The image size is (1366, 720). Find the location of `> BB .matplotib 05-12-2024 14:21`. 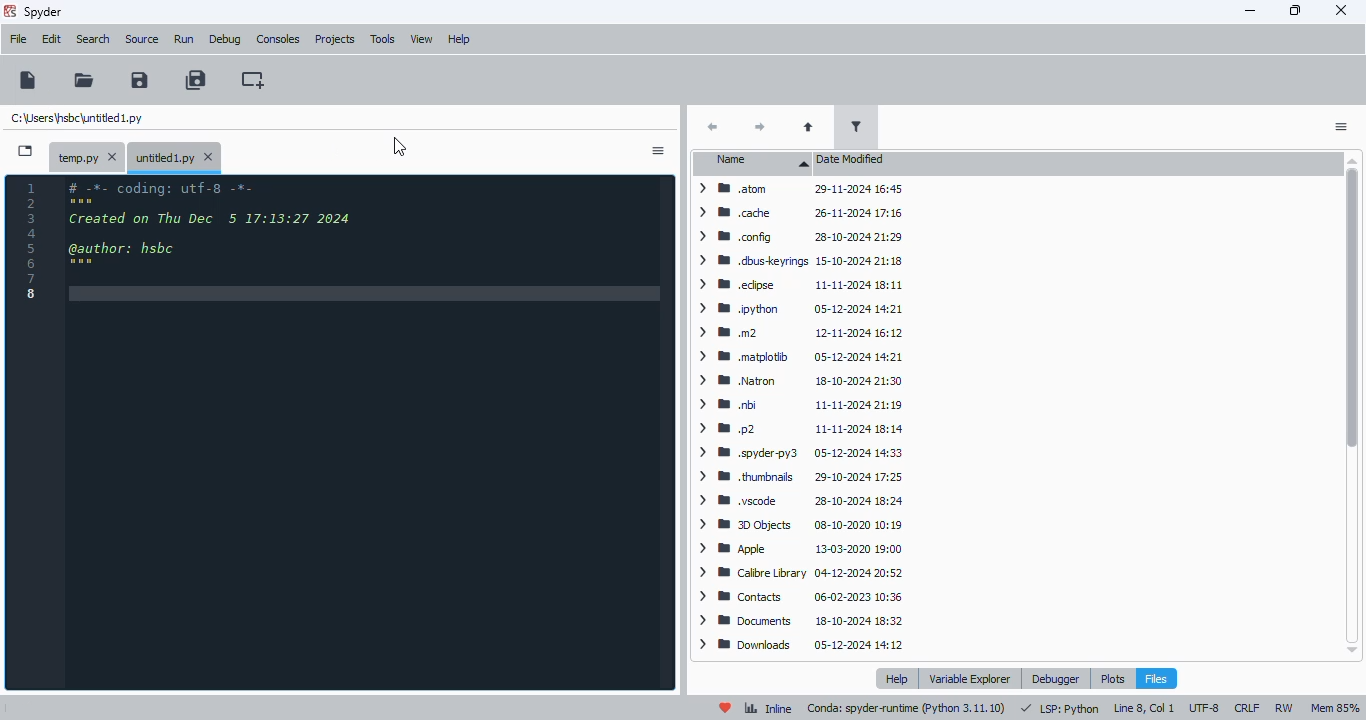

> BB .matplotib 05-12-2024 14:21 is located at coordinates (799, 355).